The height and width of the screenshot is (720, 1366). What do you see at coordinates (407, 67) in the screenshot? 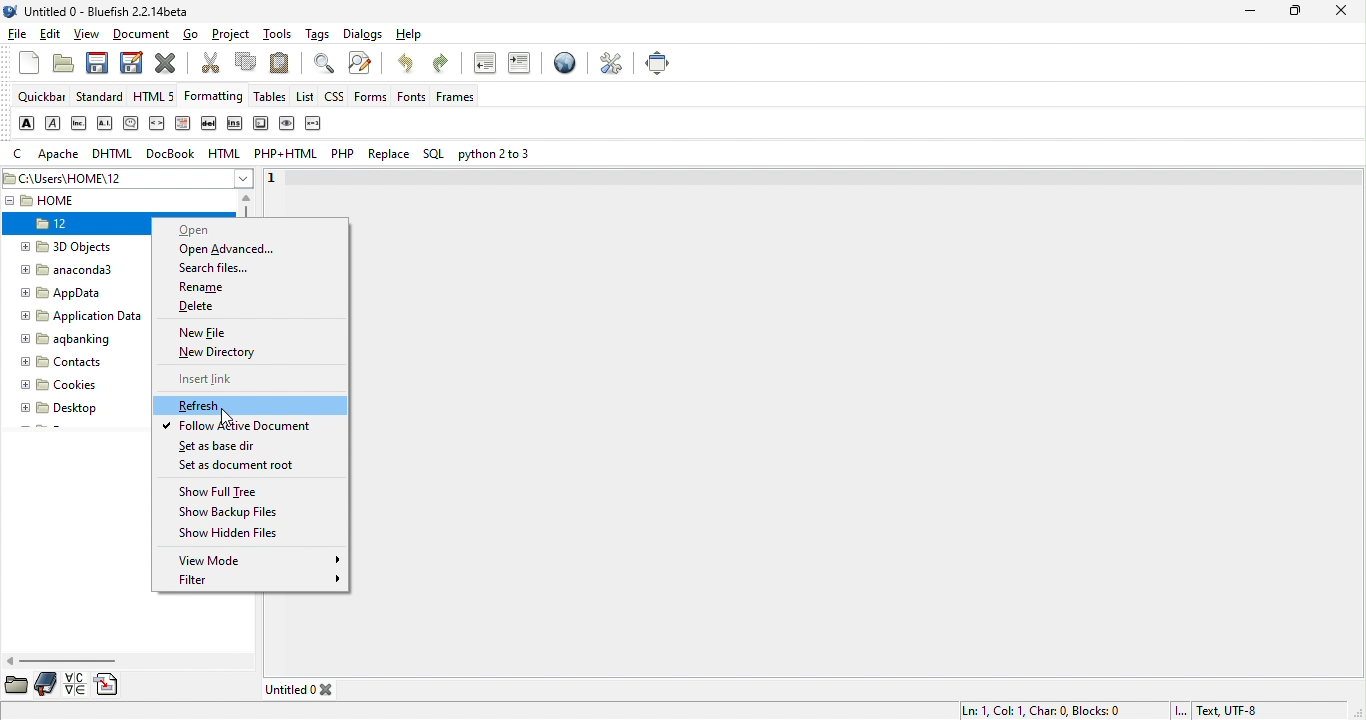
I see `undo` at bounding box center [407, 67].